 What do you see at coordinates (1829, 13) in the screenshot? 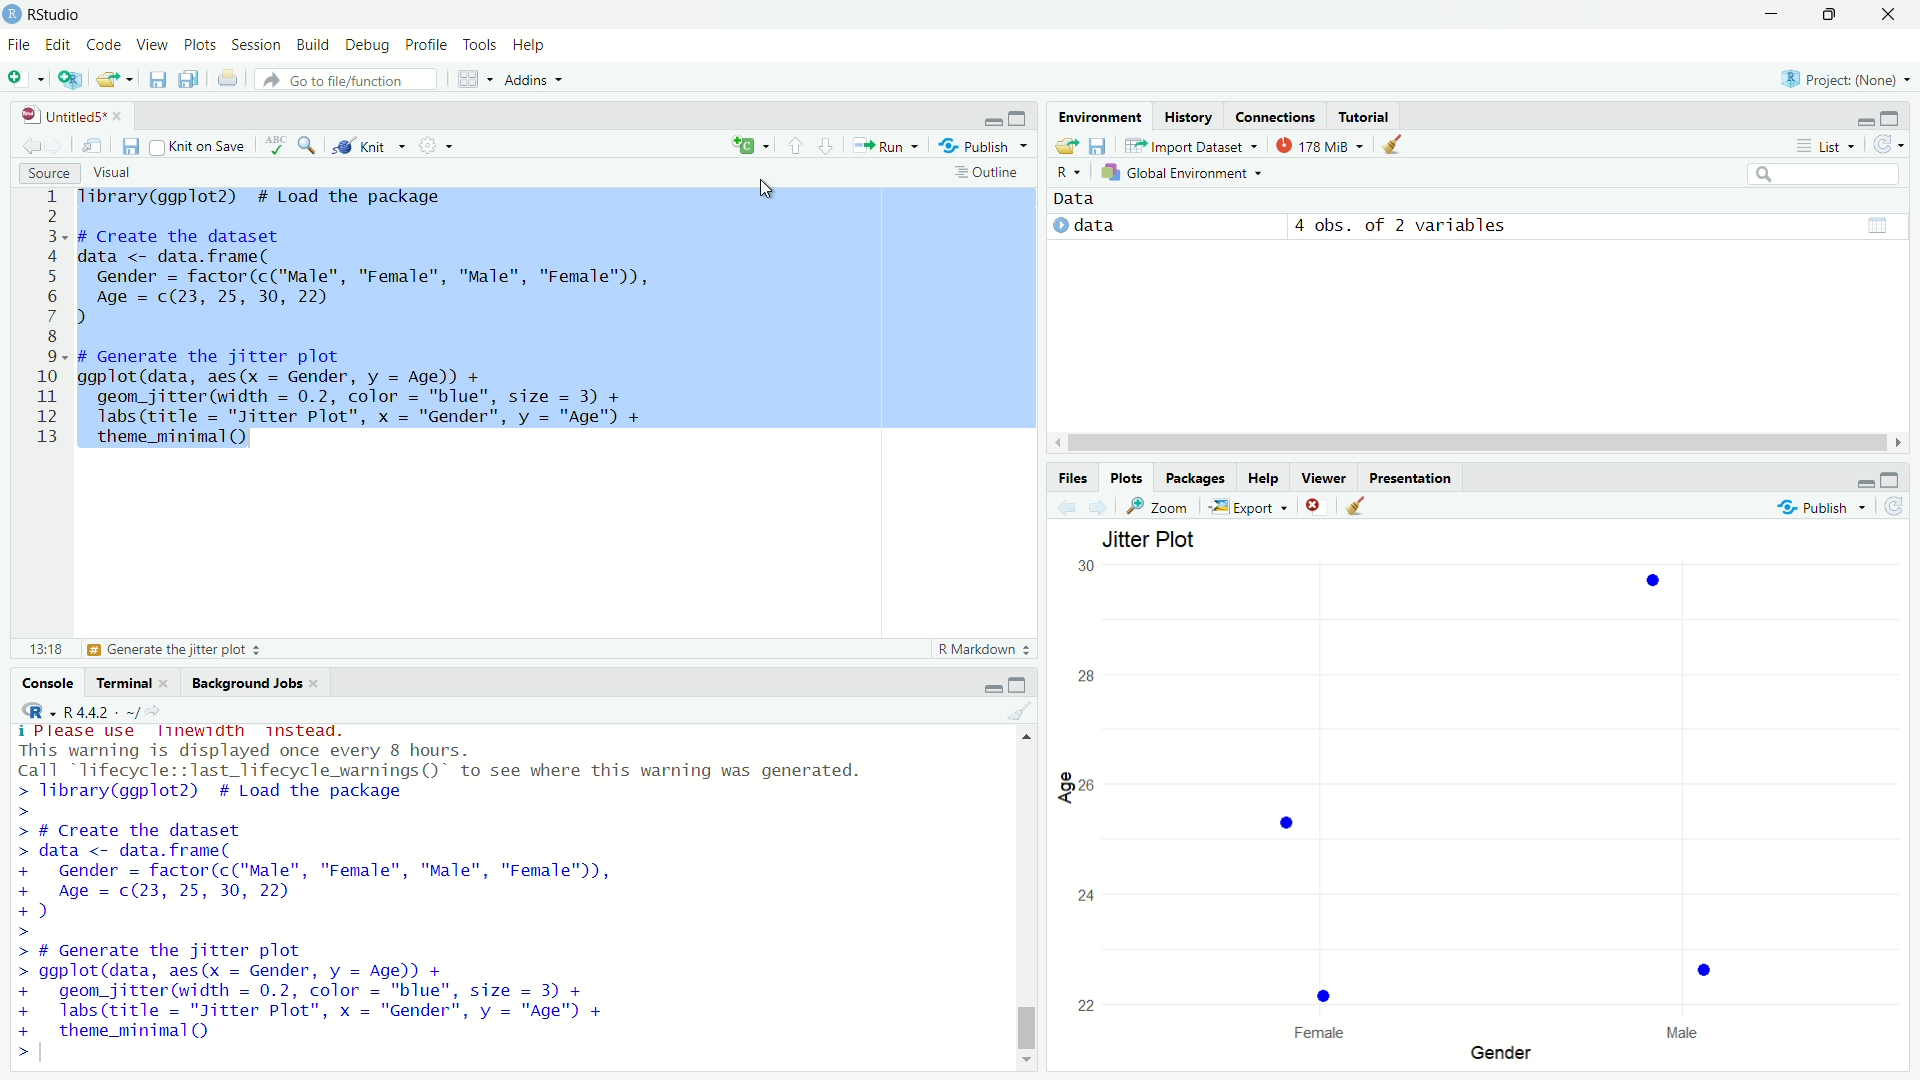
I see `maximize` at bounding box center [1829, 13].